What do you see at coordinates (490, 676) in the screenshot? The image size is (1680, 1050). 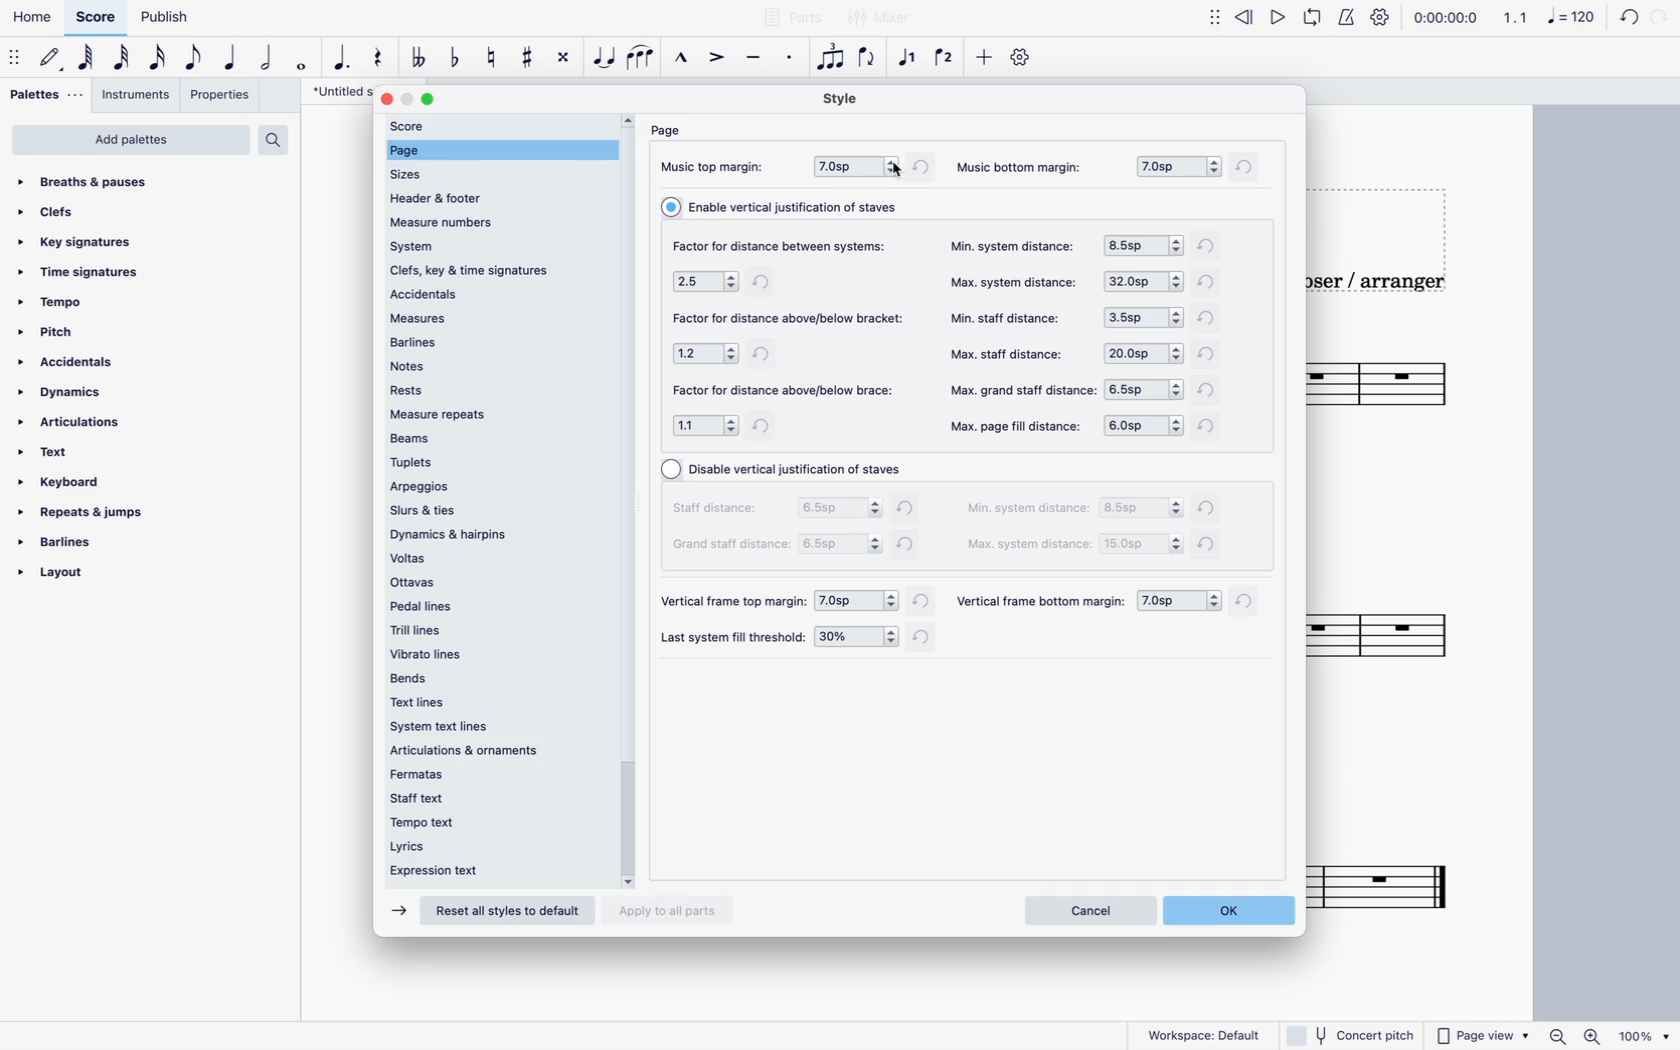 I see `bends` at bounding box center [490, 676].